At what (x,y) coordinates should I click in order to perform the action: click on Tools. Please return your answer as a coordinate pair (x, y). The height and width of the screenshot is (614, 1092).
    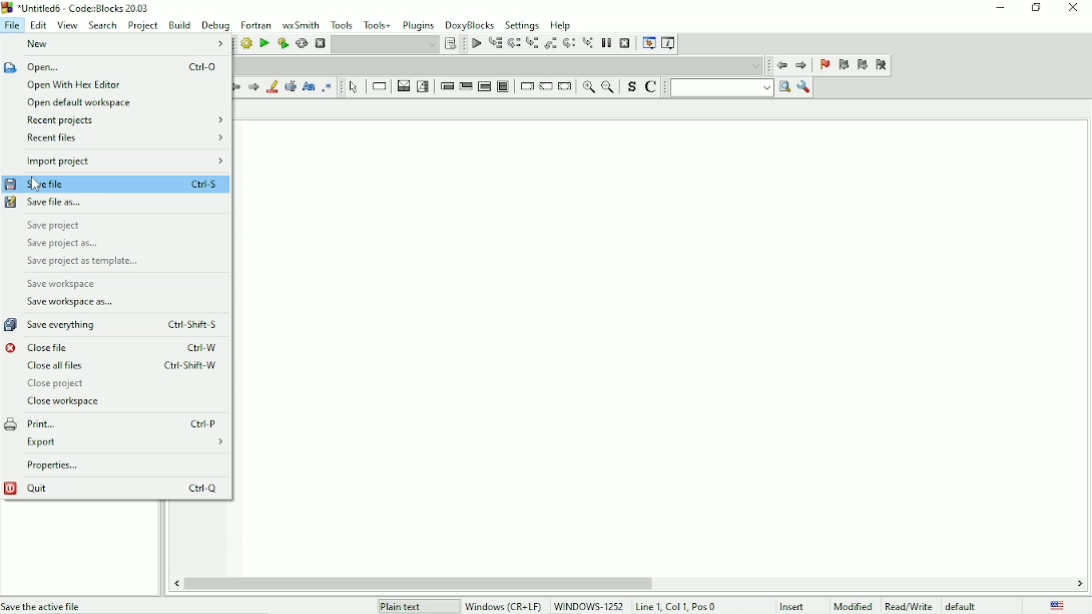
    Looking at the image, I should click on (341, 24).